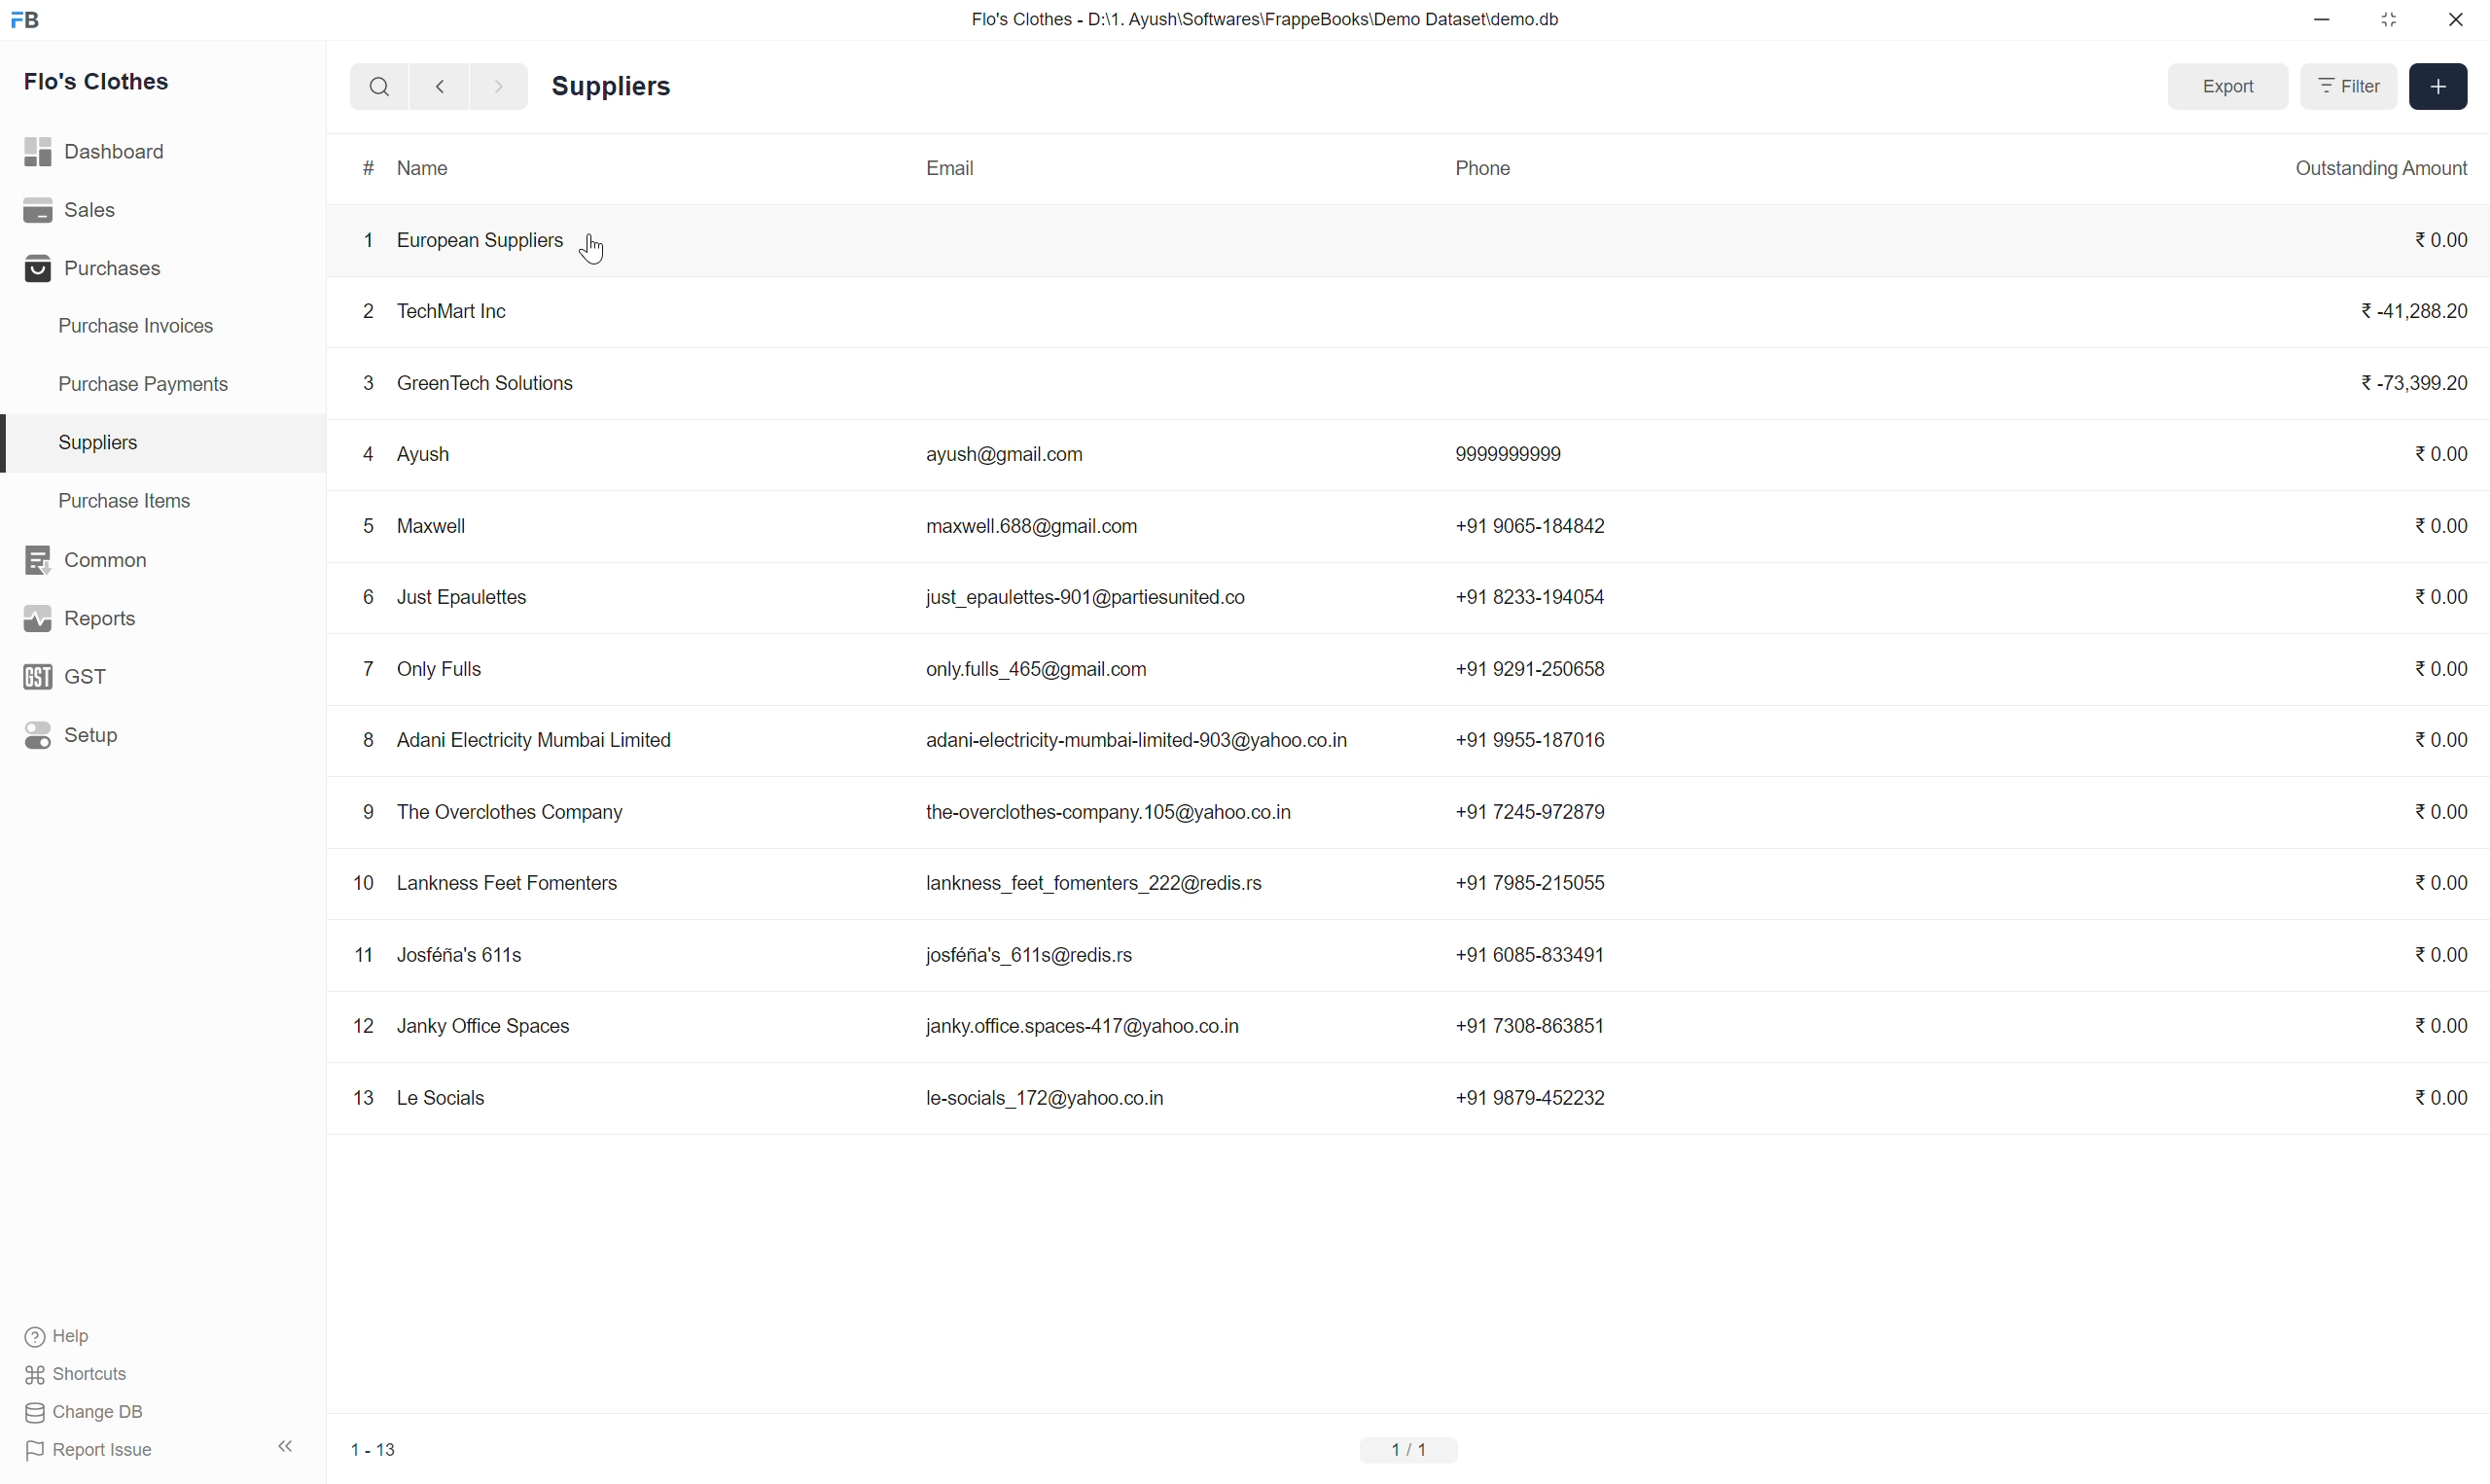 The image size is (2490, 1484). What do you see at coordinates (1532, 810) in the screenshot?
I see `+91 7245-972879` at bounding box center [1532, 810].